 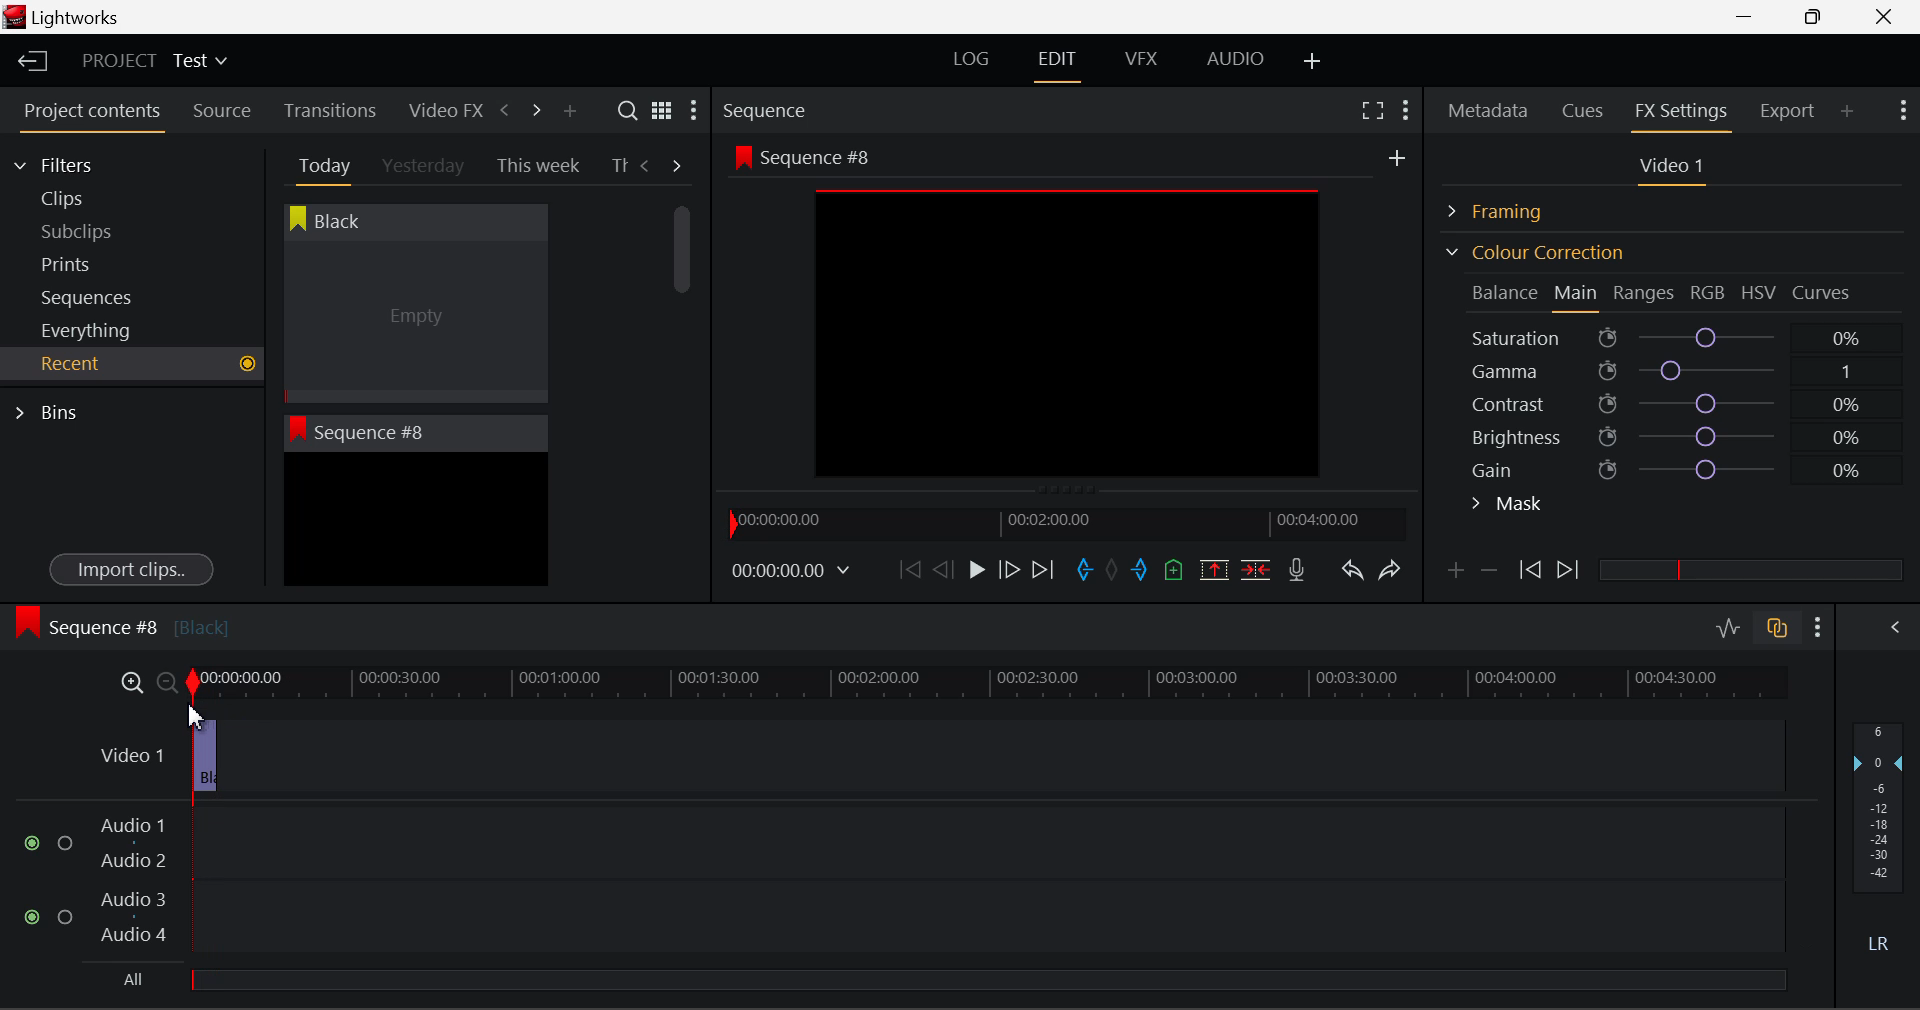 What do you see at coordinates (1256, 569) in the screenshot?
I see `Delete/Cut` at bounding box center [1256, 569].